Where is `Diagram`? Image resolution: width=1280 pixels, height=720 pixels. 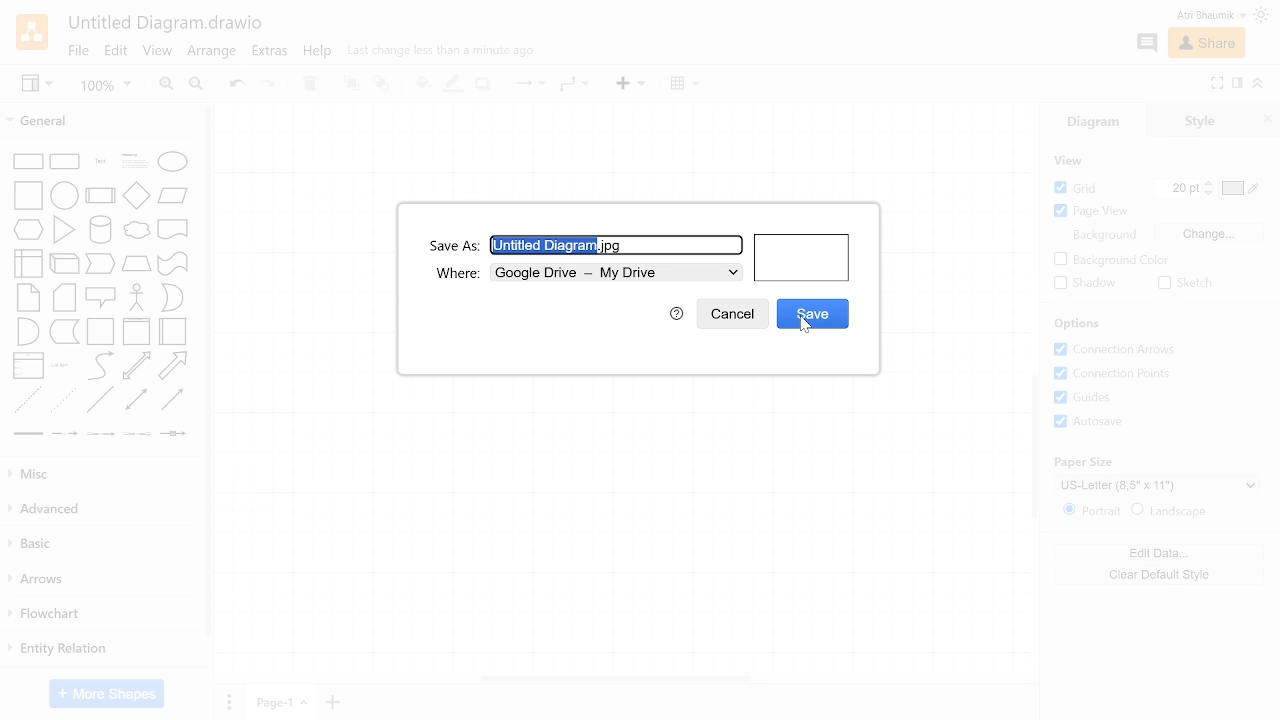
Diagram is located at coordinates (803, 258).